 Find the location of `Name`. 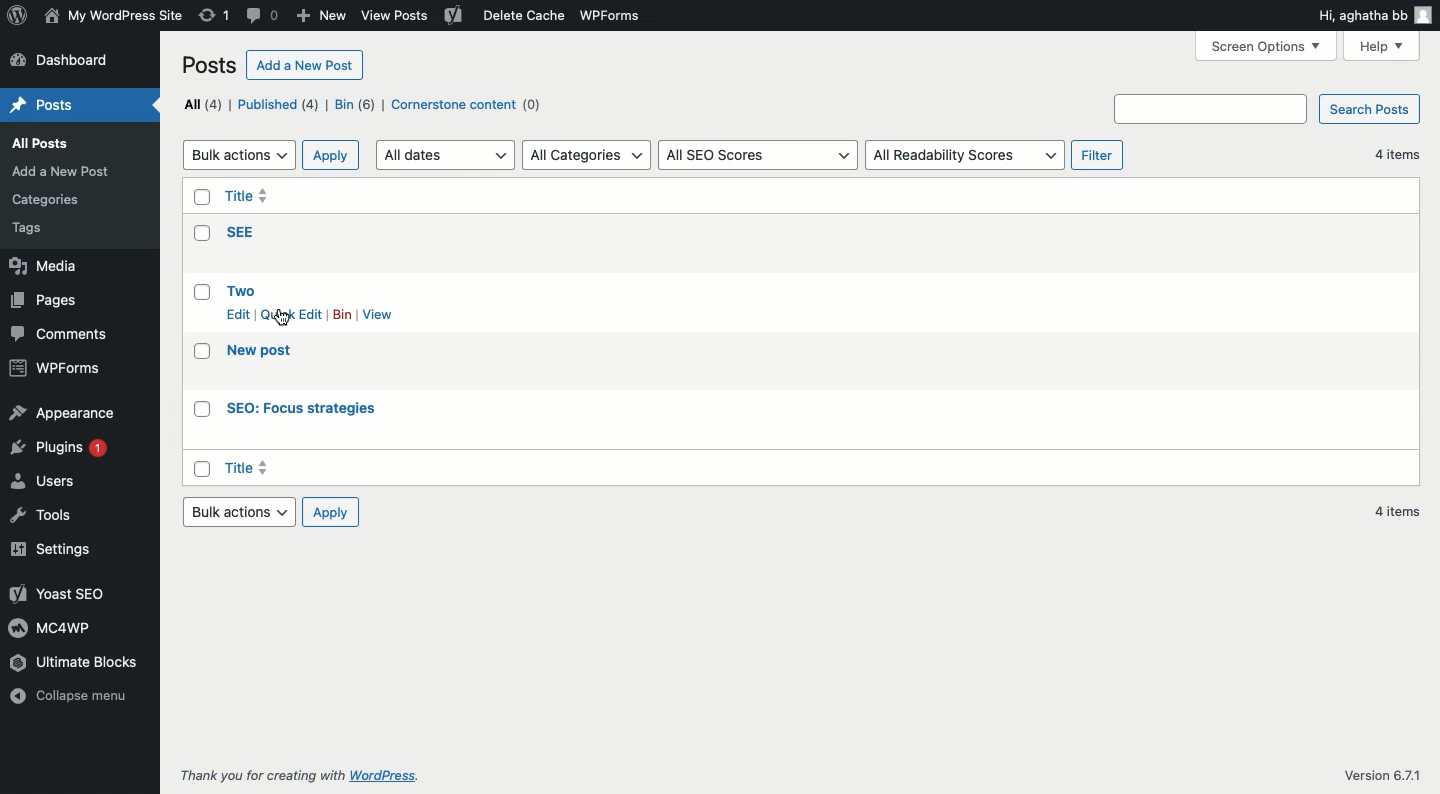

Name is located at coordinates (113, 14).